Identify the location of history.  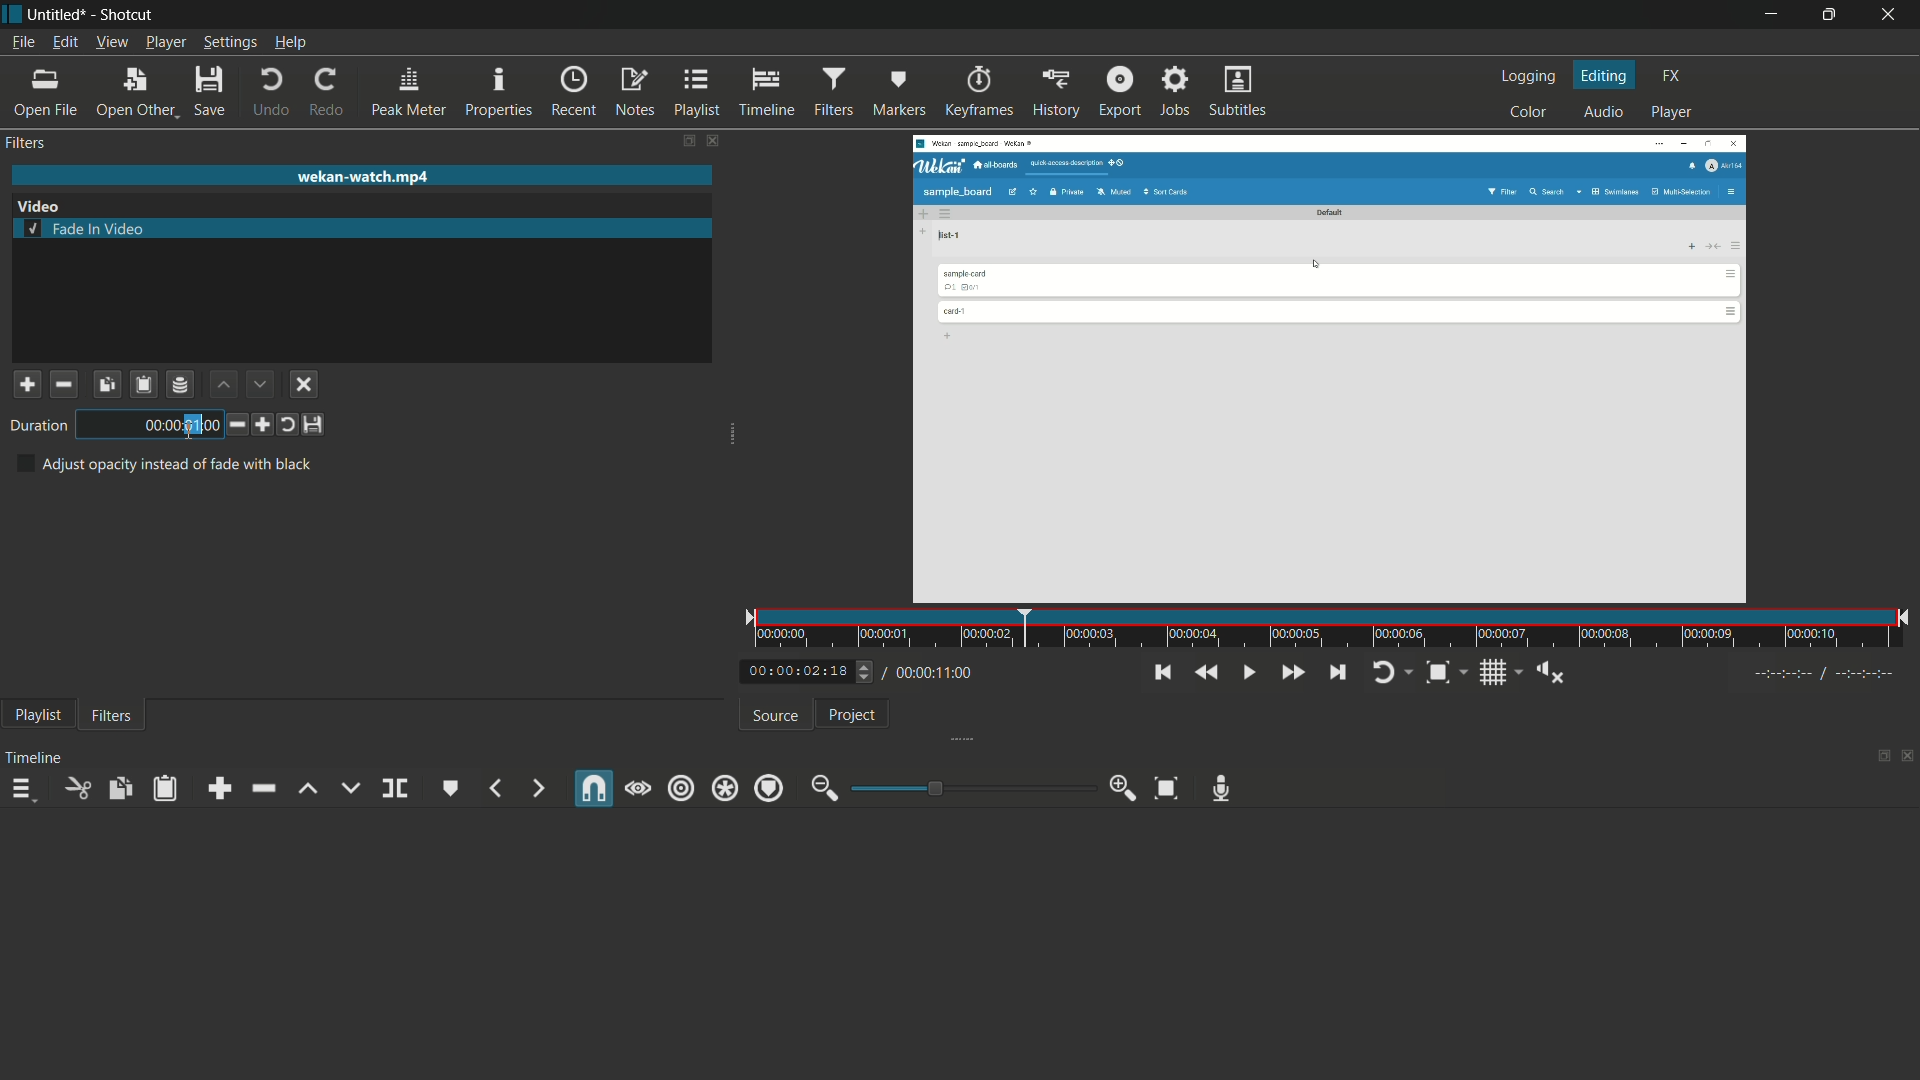
(1055, 93).